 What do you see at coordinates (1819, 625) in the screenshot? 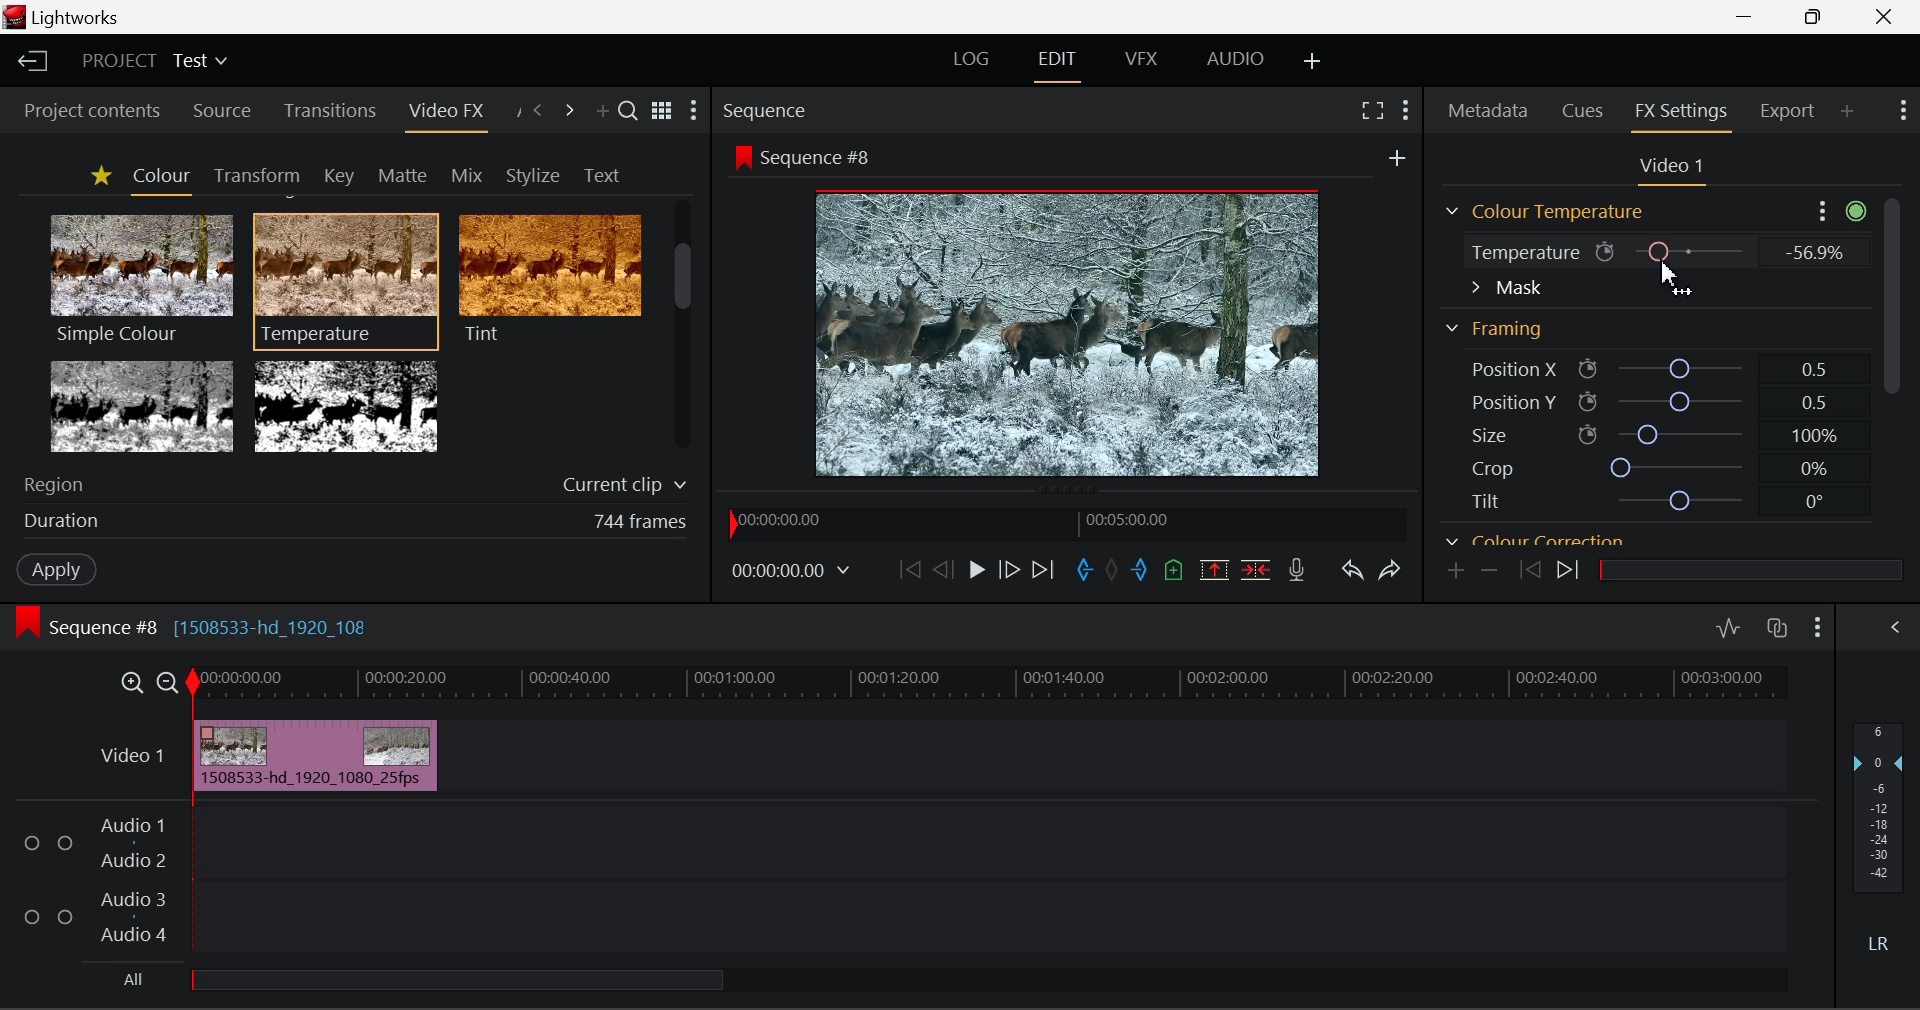
I see `Show Settings` at bounding box center [1819, 625].